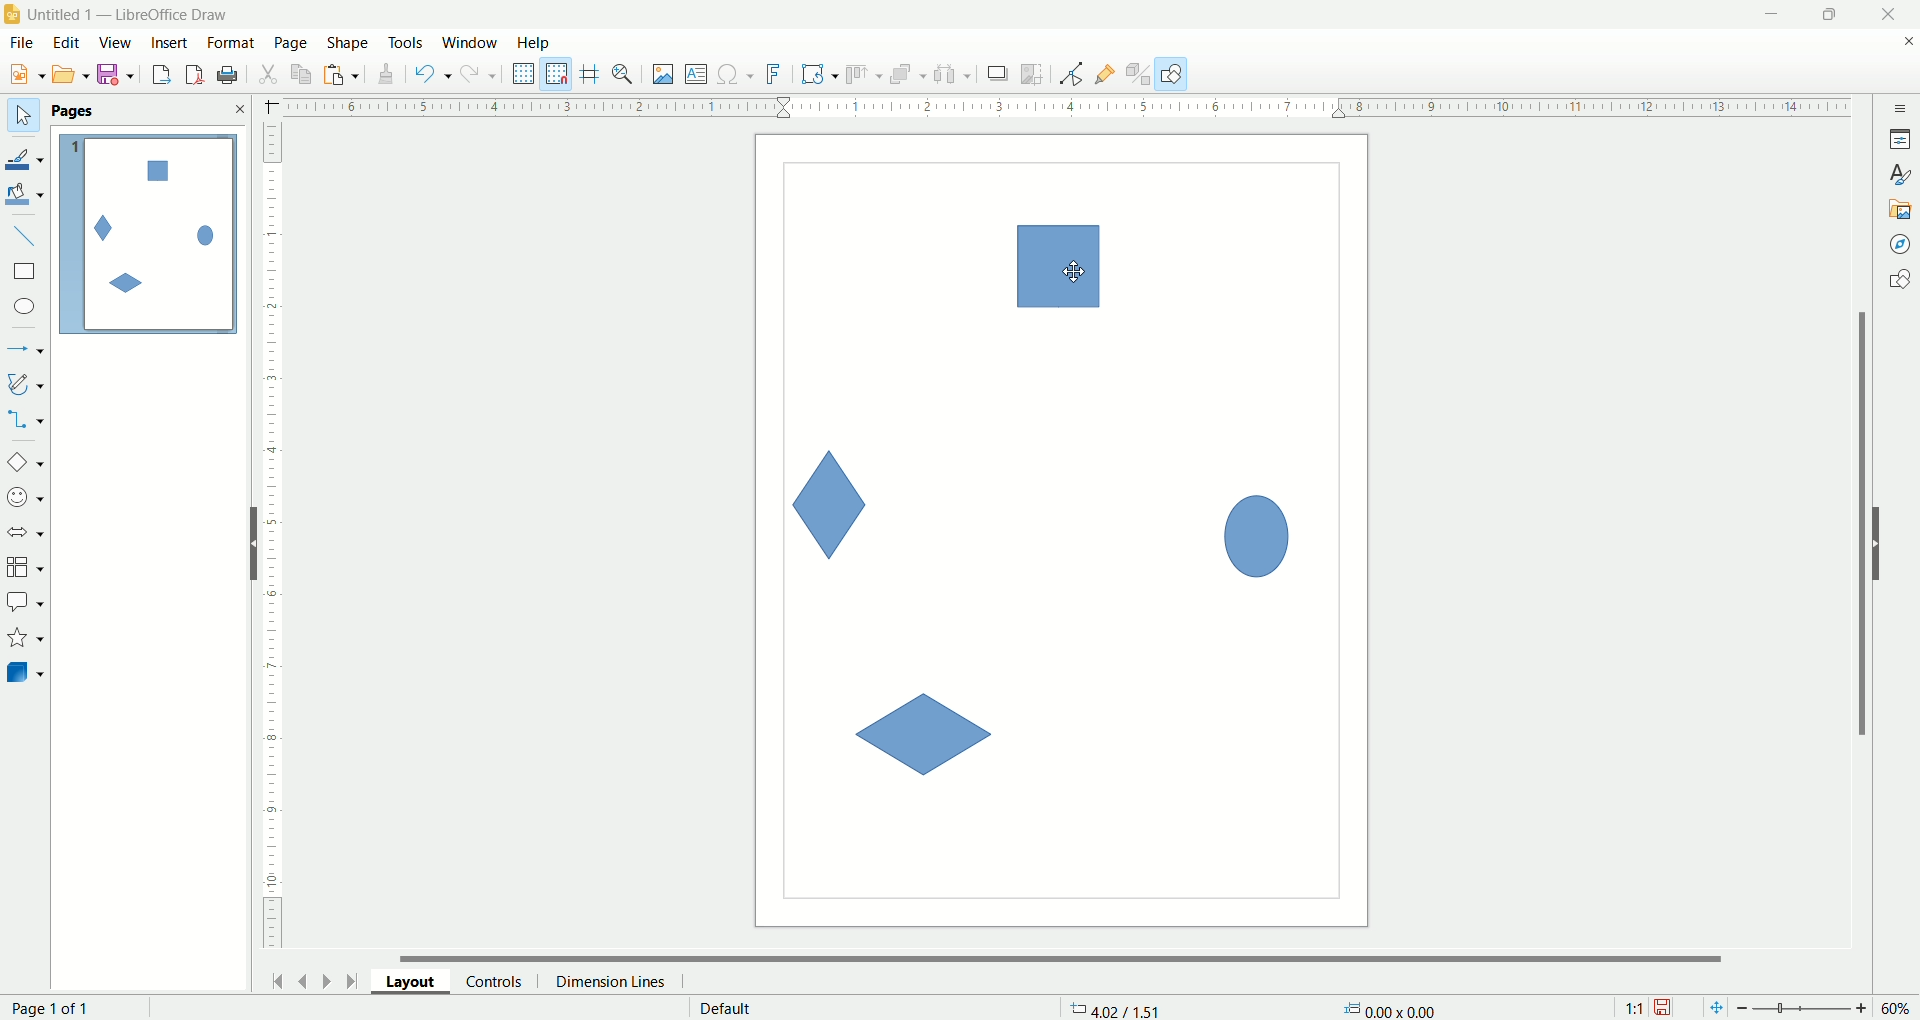 The width and height of the screenshot is (1920, 1020). I want to click on scale bar, so click(1053, 105).